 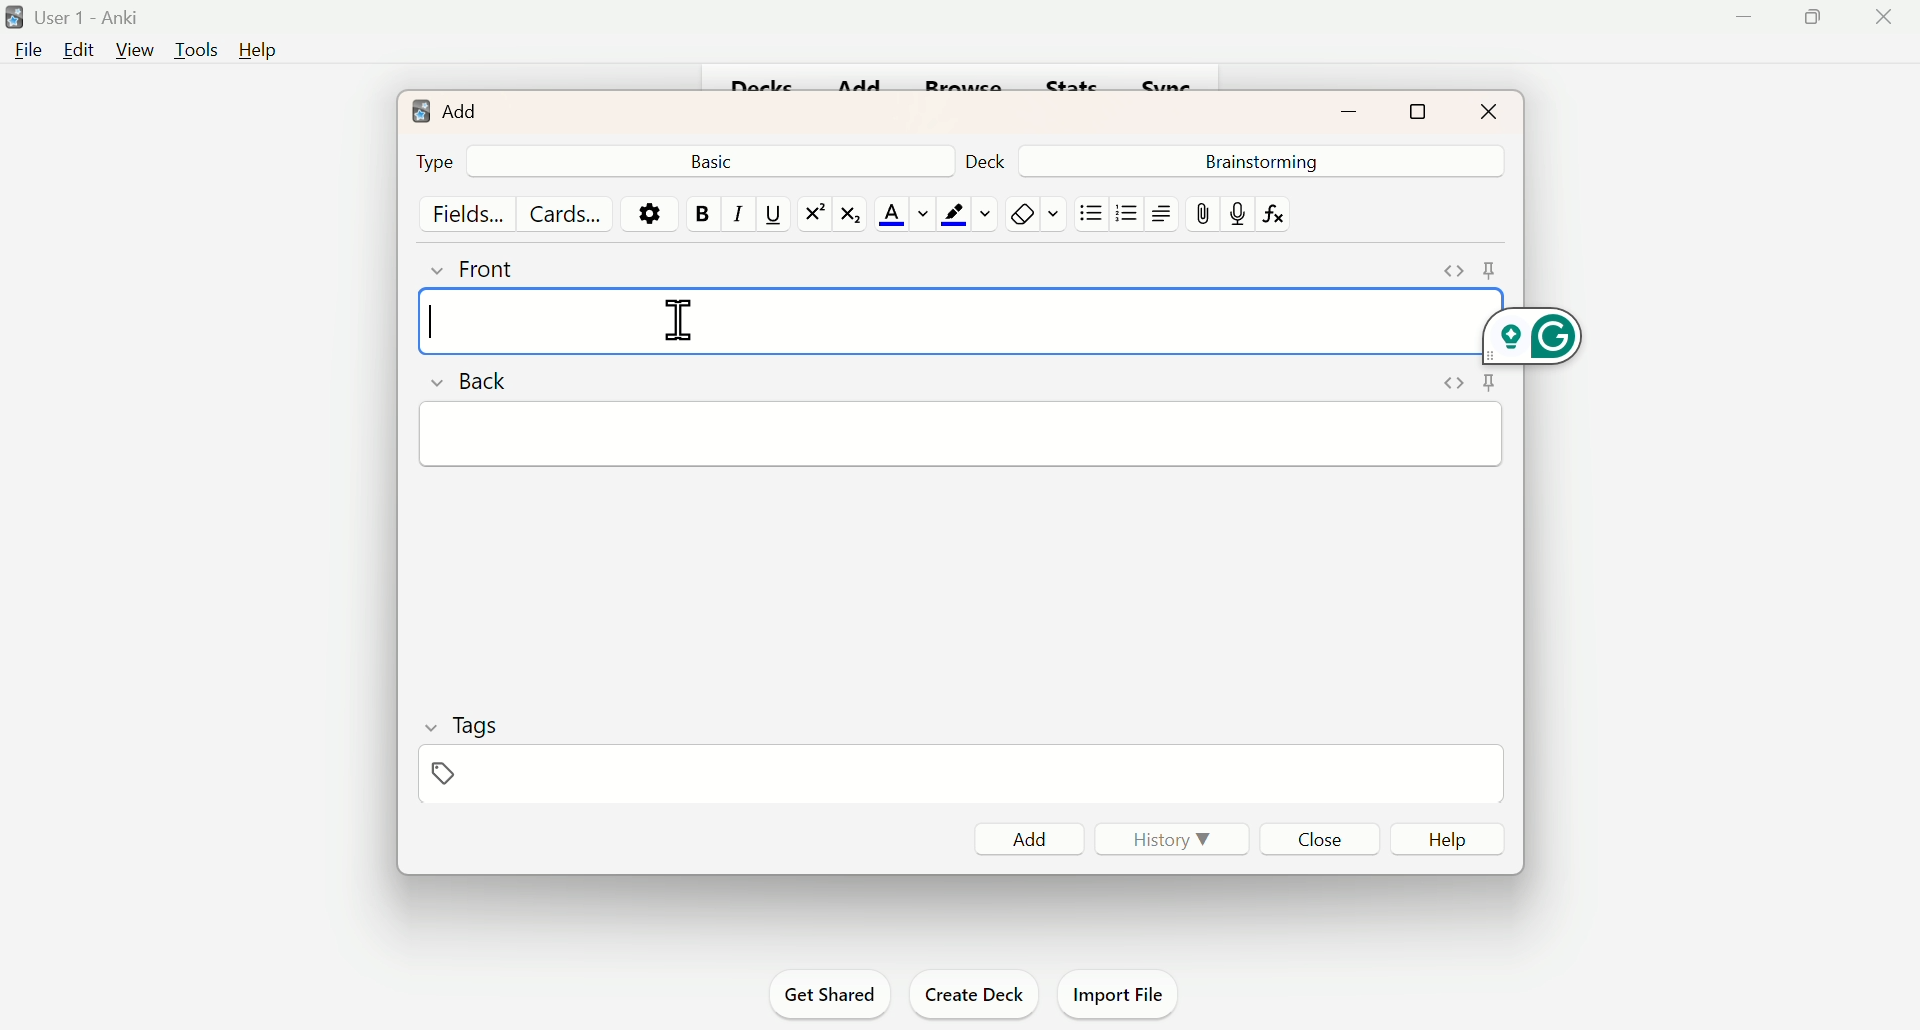 I want to click on Options, so click(x=649, y=212).